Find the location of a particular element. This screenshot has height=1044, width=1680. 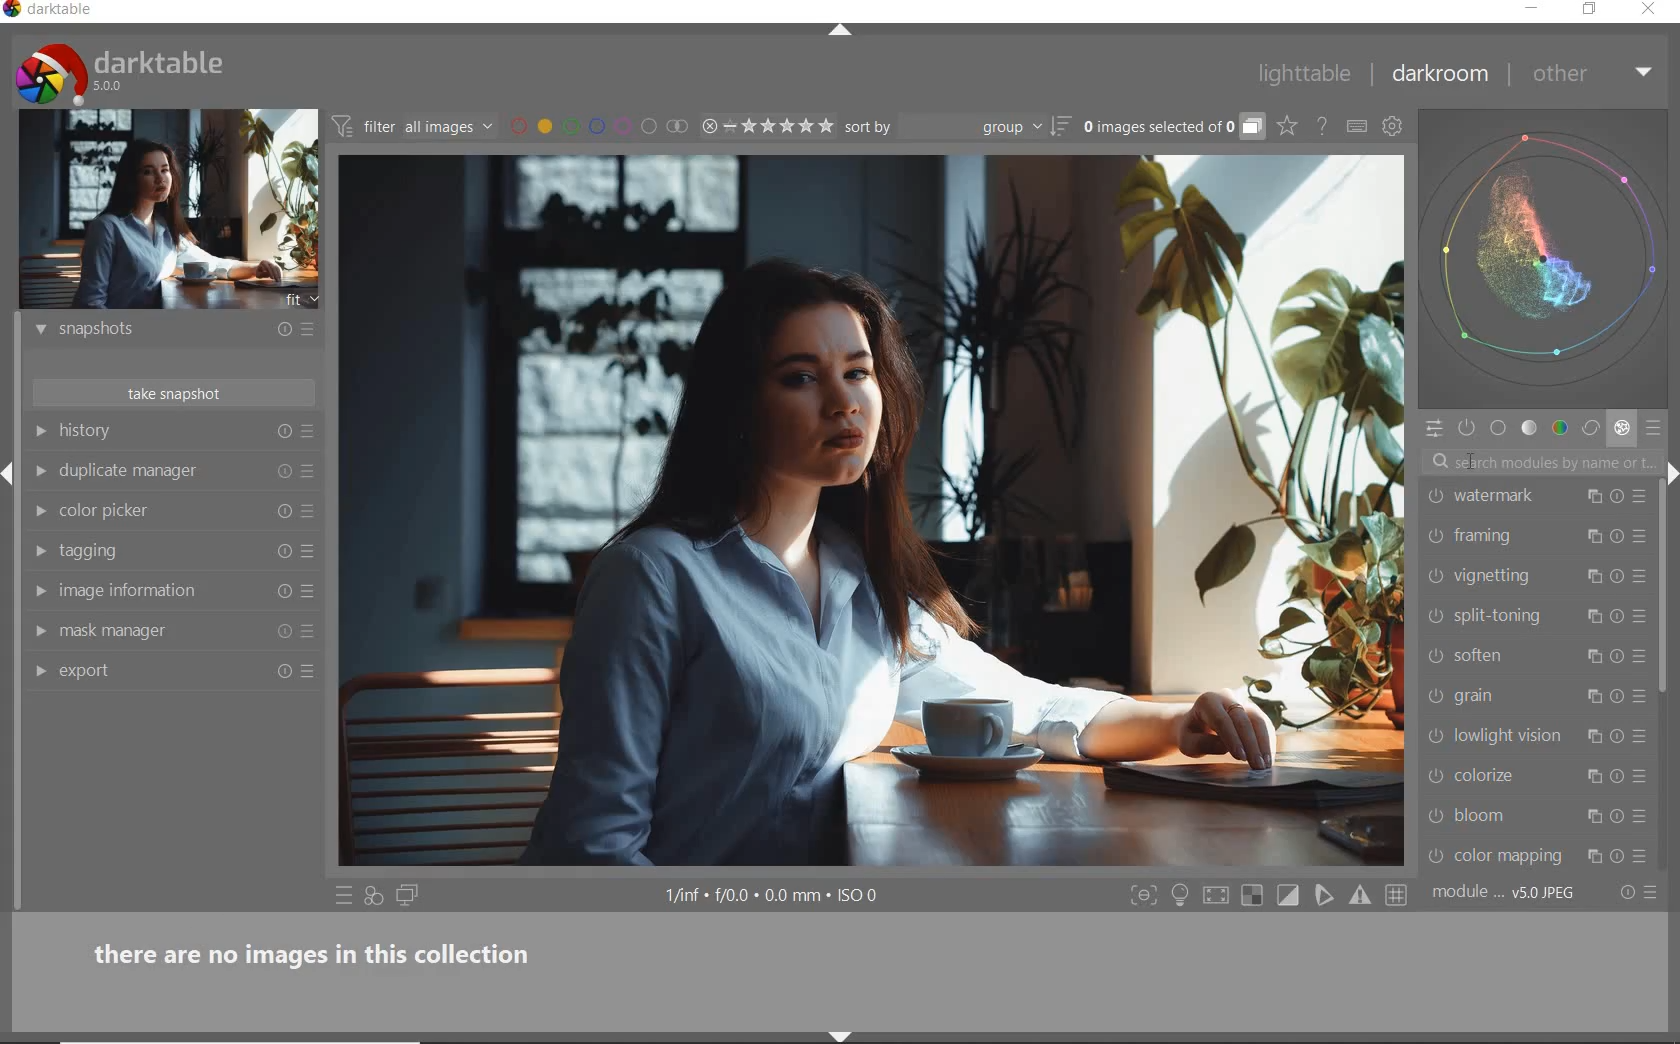

preset and preferences is located at coordinates (1644, 818).